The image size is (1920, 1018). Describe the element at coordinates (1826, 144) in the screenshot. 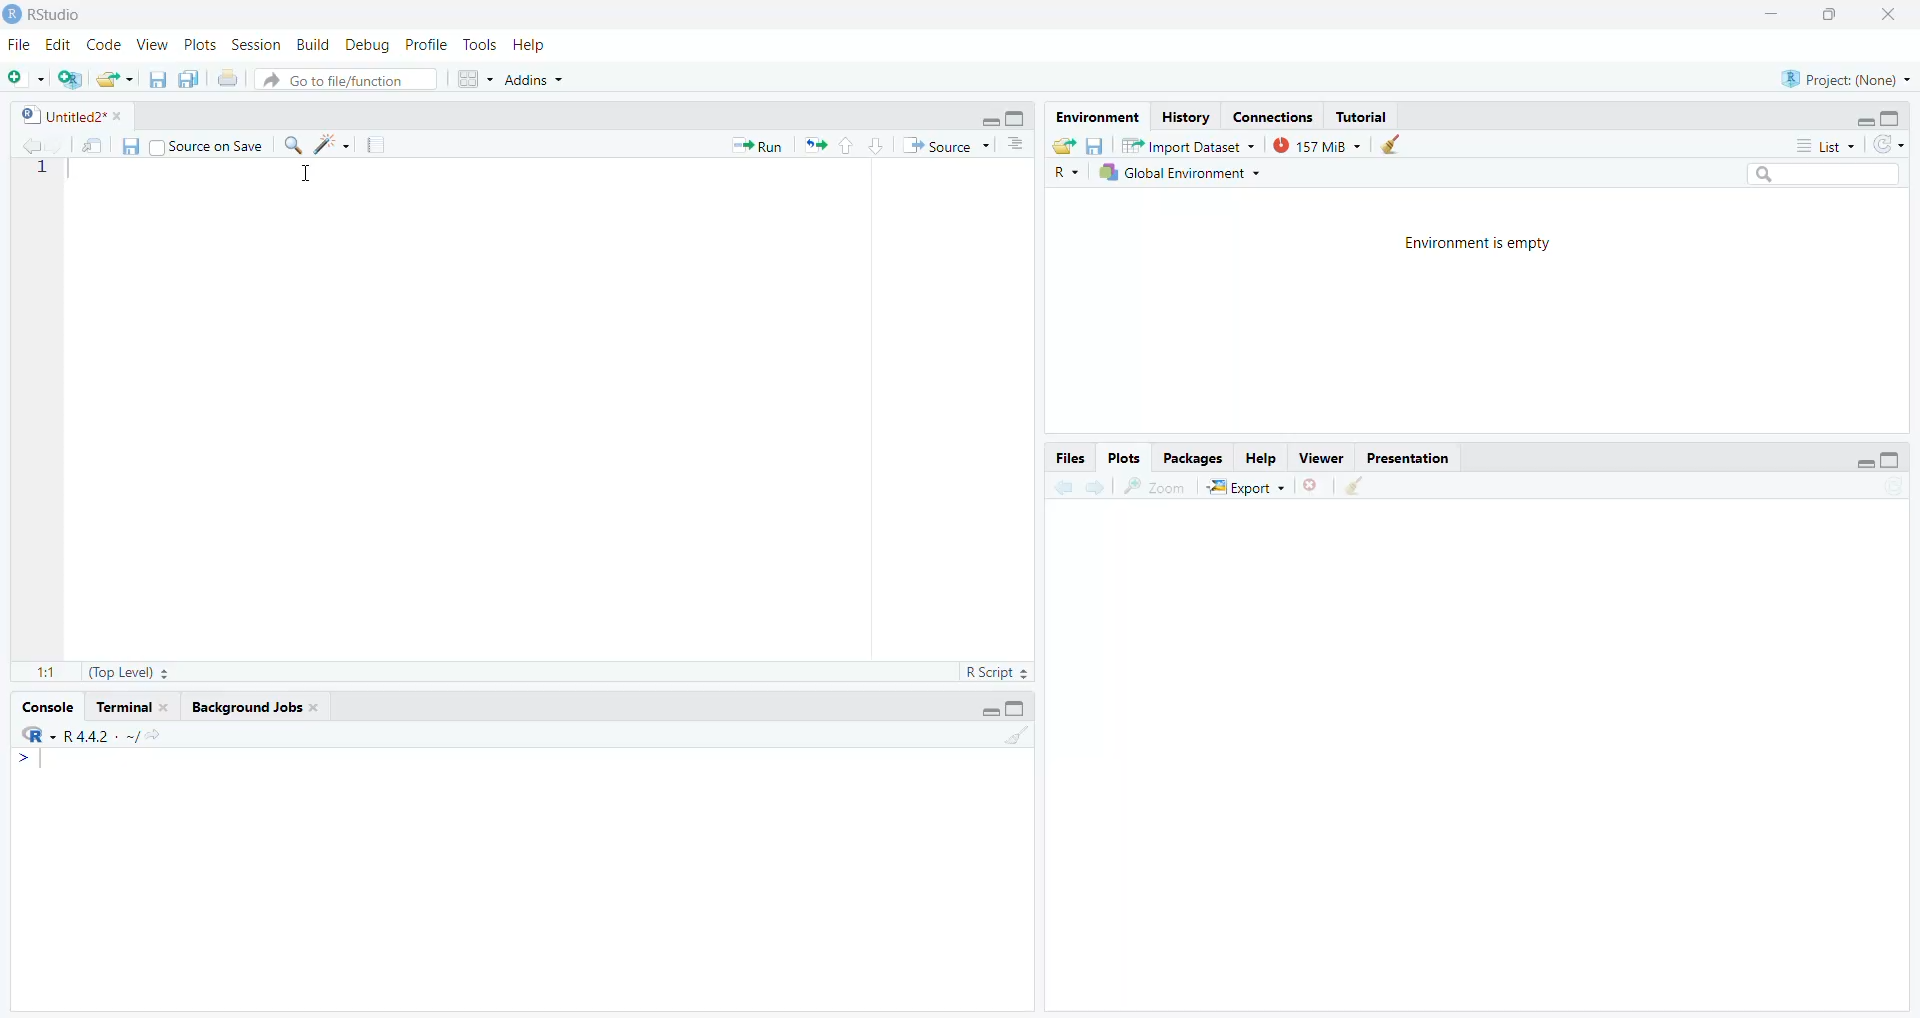

I see `list` at that location.